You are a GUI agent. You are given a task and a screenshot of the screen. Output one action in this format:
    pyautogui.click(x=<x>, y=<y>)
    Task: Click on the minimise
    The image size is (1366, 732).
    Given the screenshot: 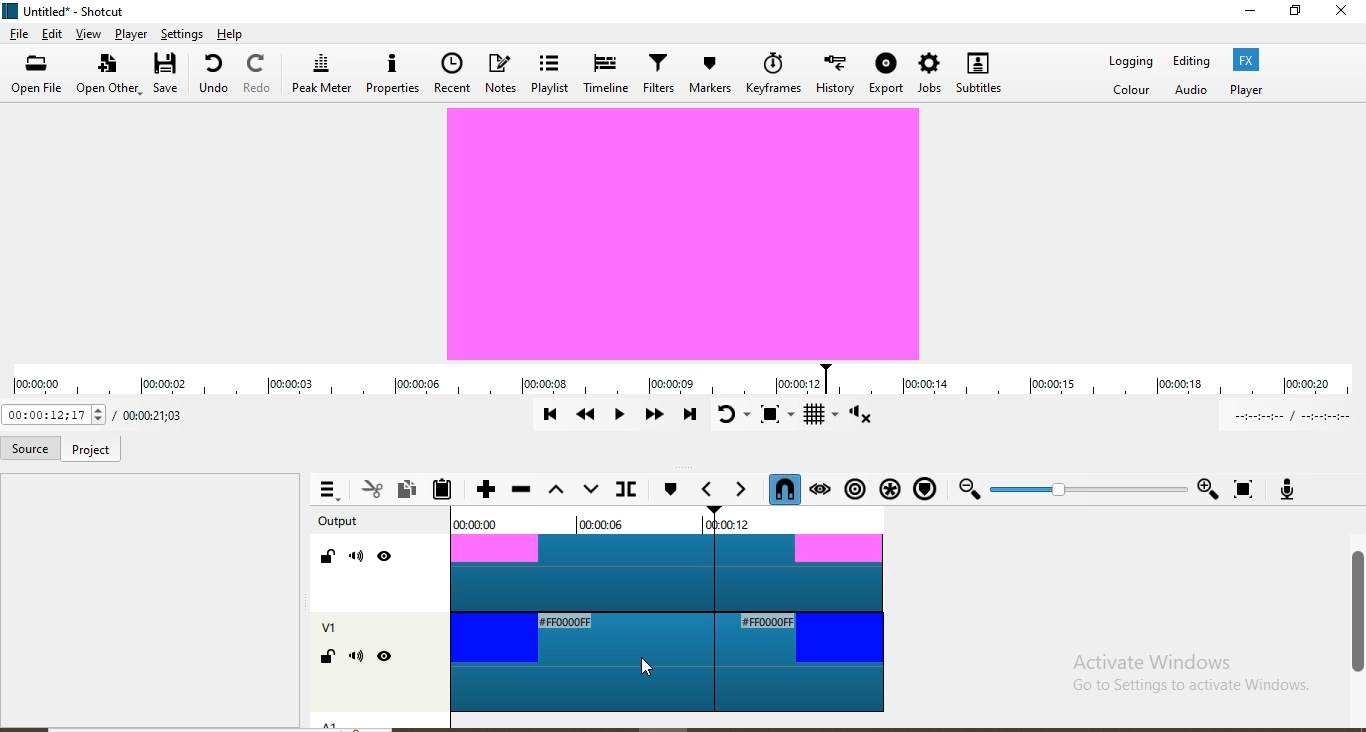 What is the action you would take?
    pyautogui.click(x=1237, y=15)
    